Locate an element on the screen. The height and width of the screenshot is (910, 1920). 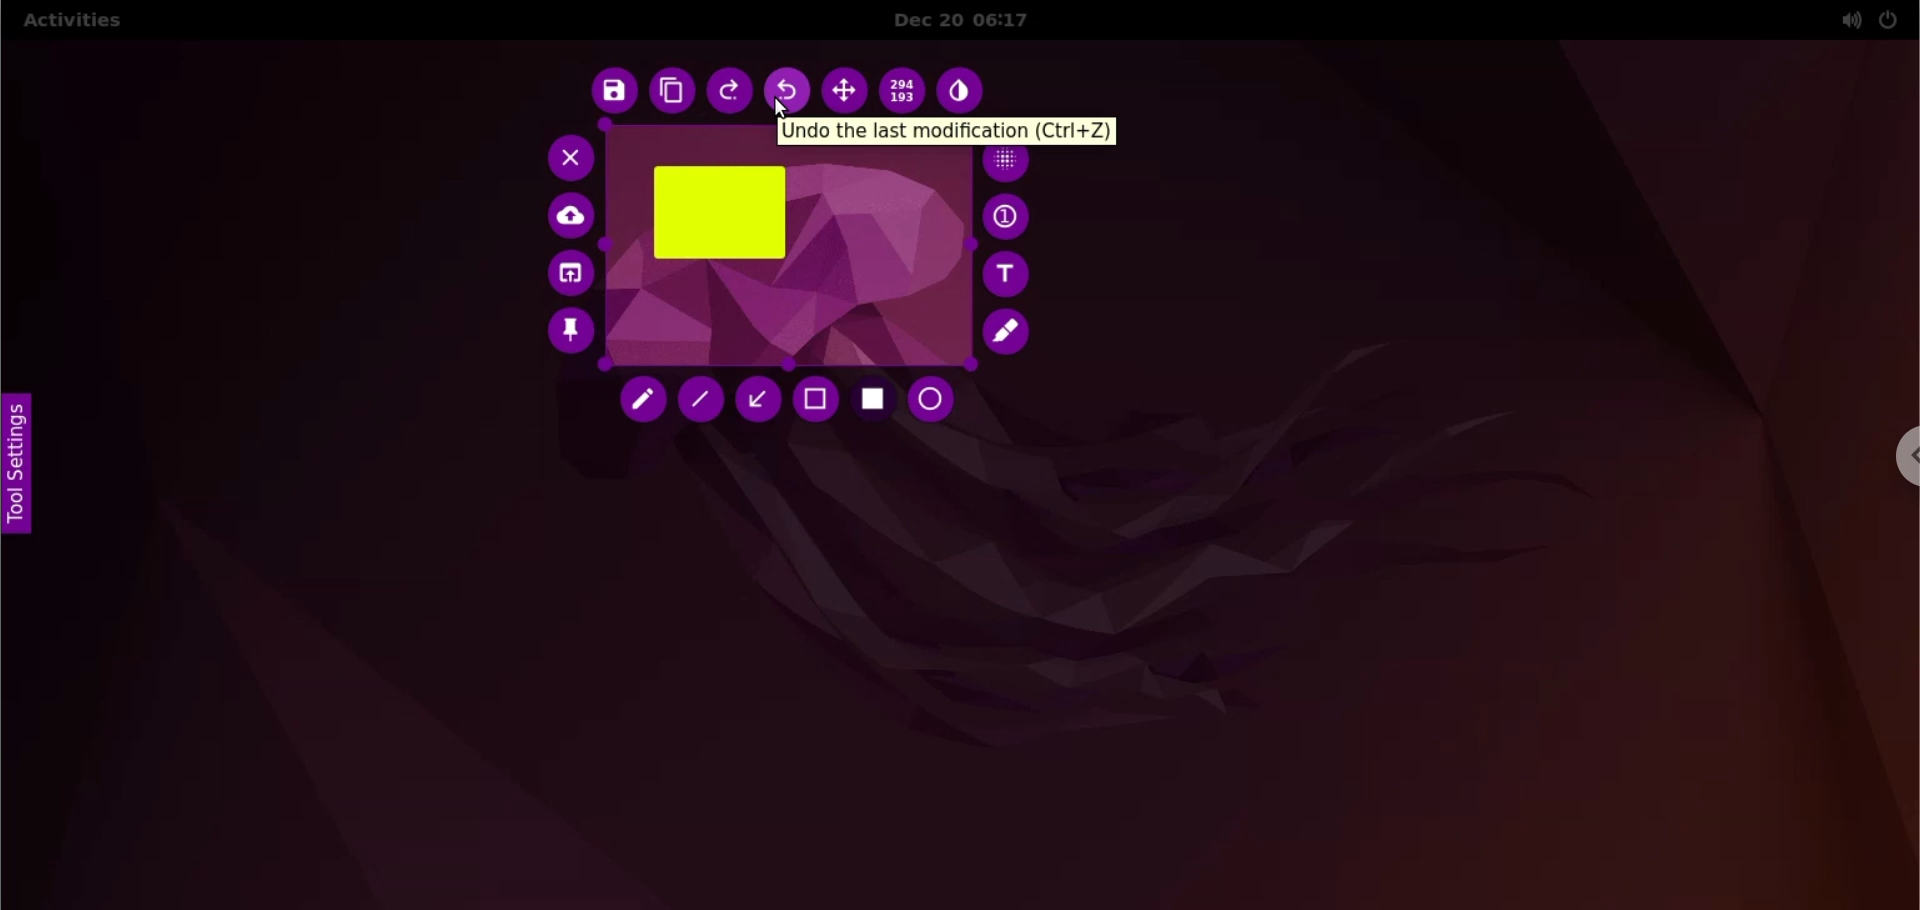
save is located at coordinates (610, 92).